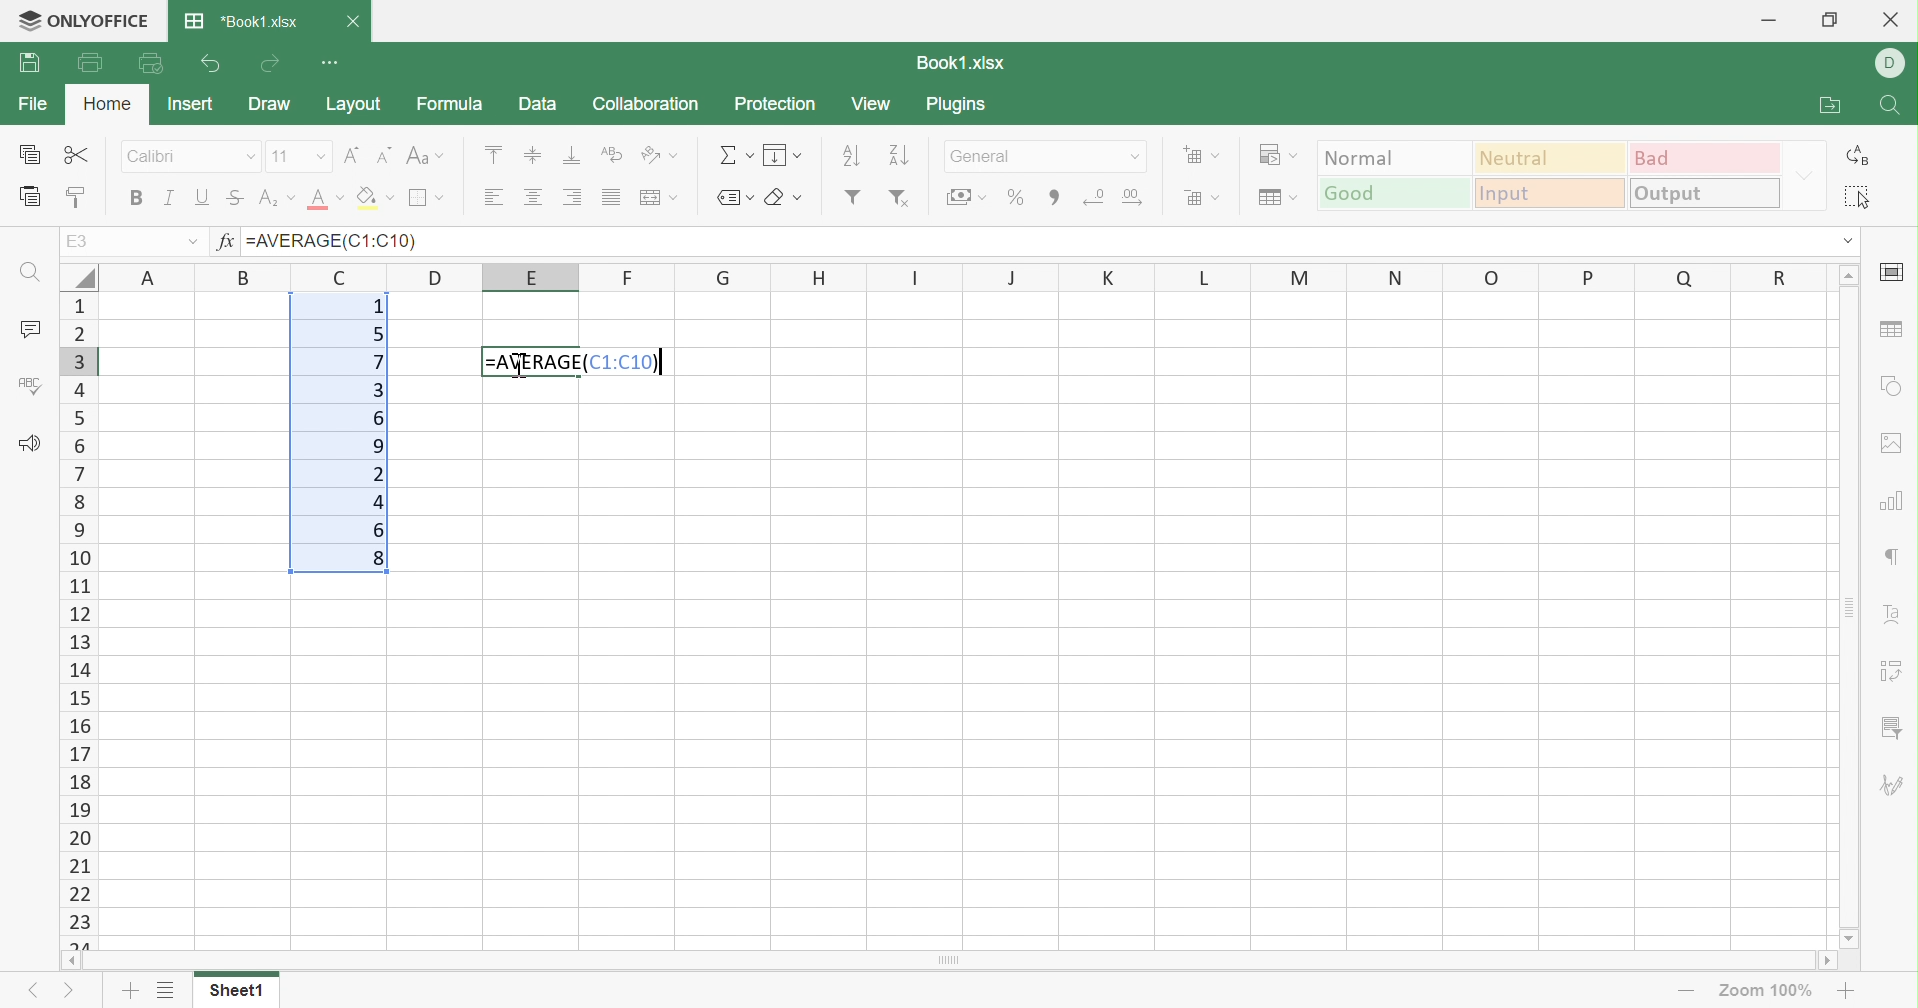  What do you see at coordinates (1706, 192) in the screenshot?
I see `Output` at bounding box center [1706, 192].